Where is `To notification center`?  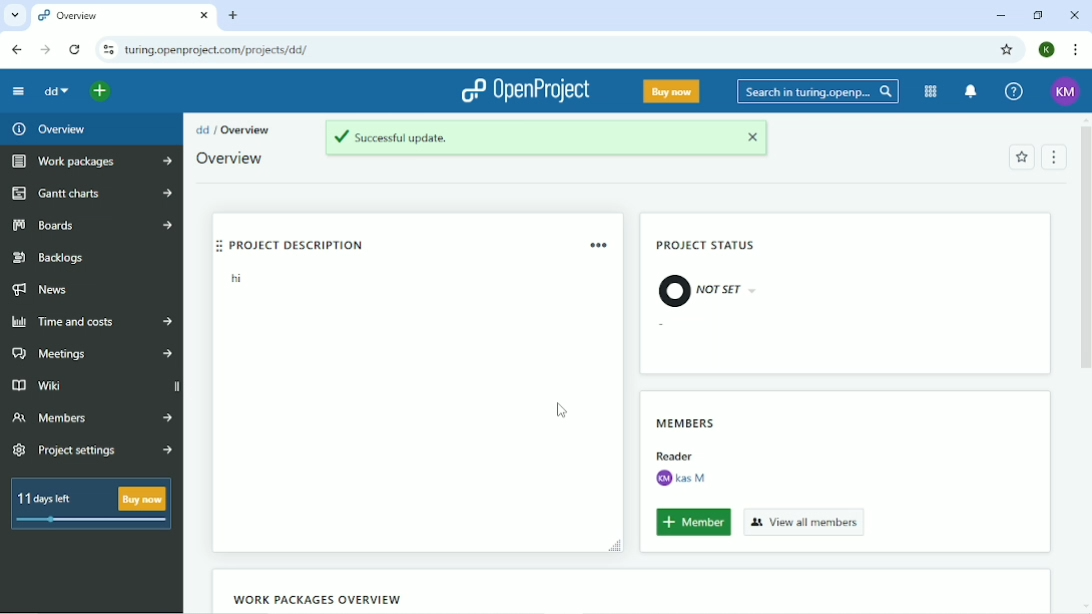 To notification center is located at coordinates (972, 91).